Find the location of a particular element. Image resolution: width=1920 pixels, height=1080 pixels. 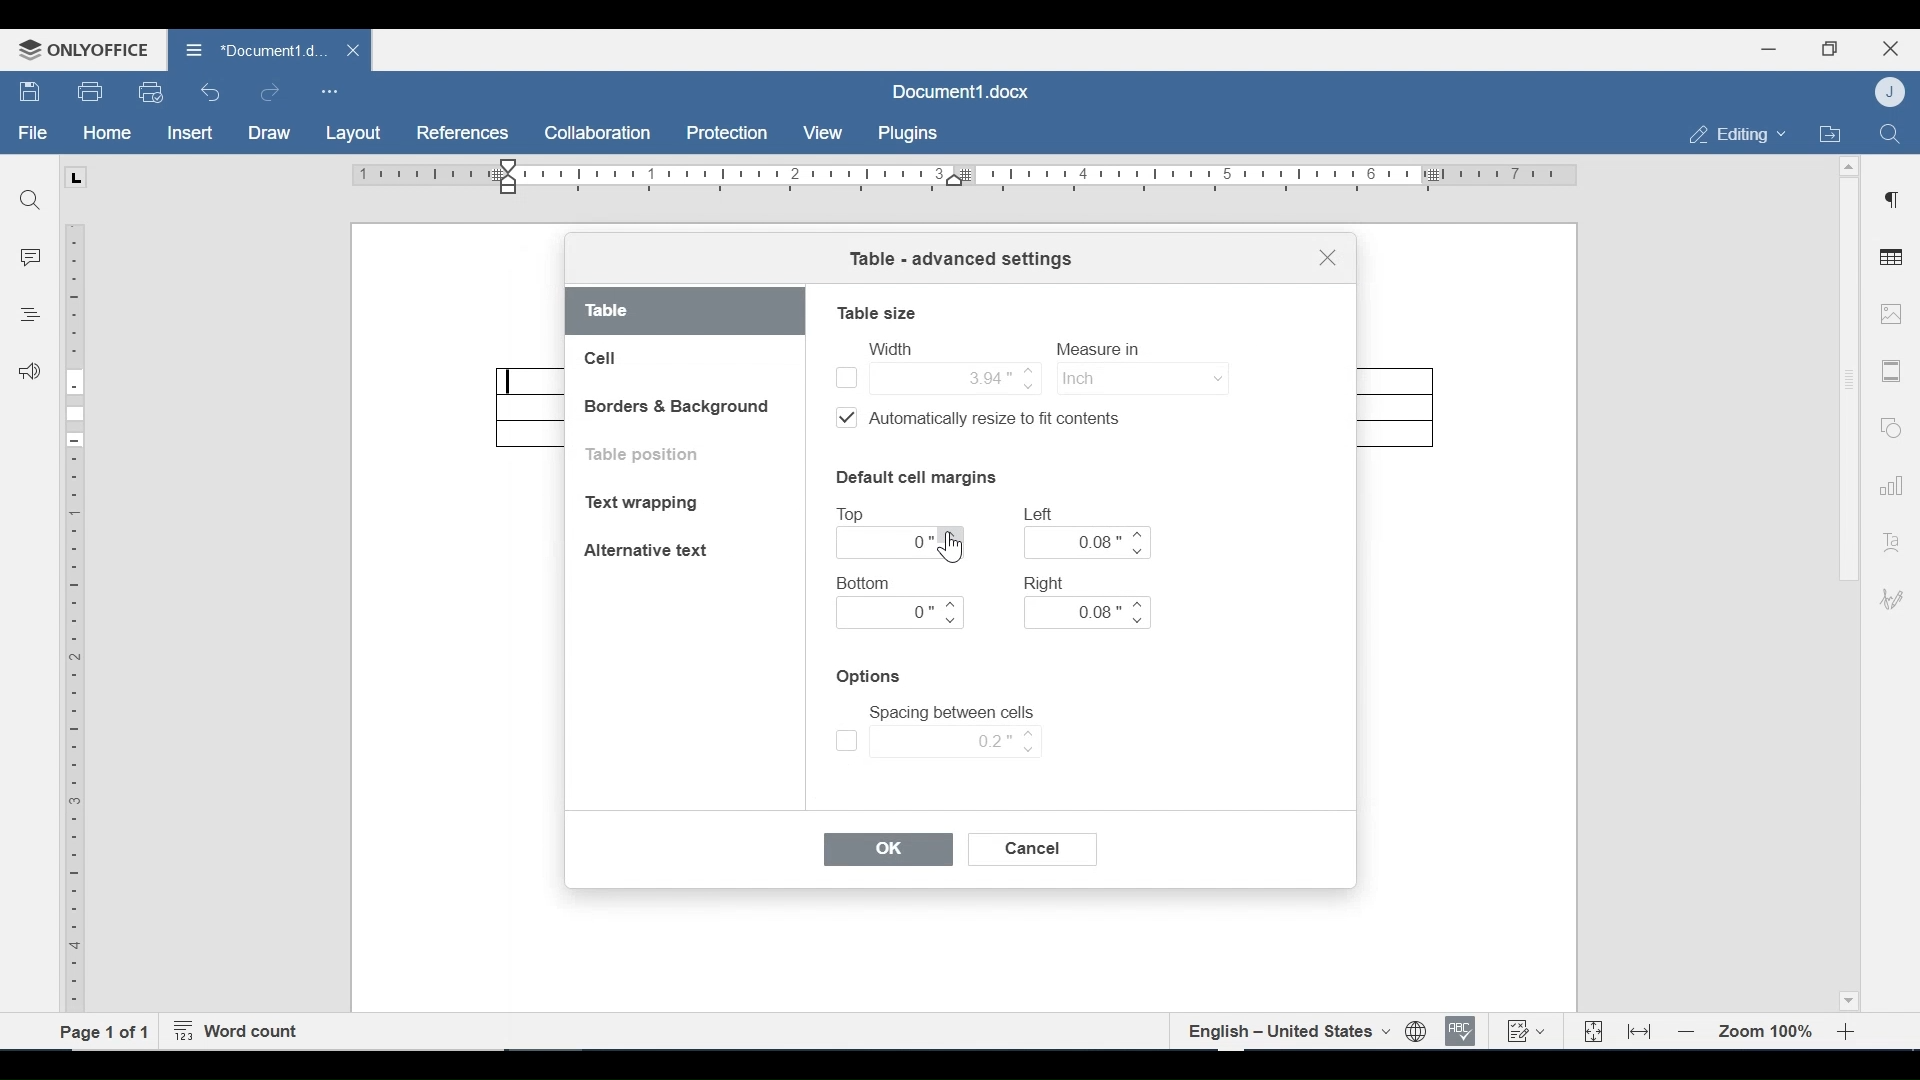

Customize Quick Access Toolbar is located at coordinates (329, 91).